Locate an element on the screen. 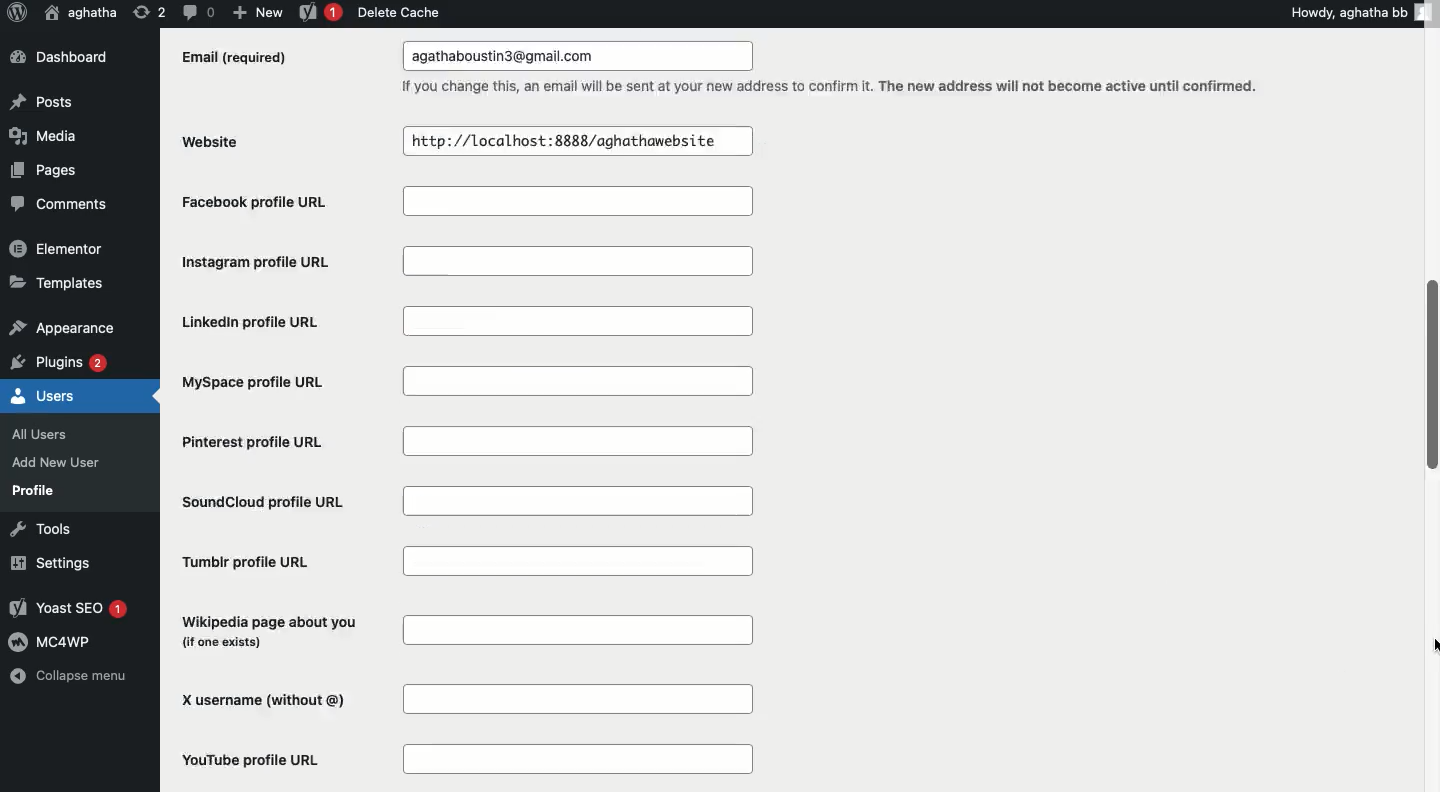  Scrollbar is located at coordinates (1430, 278).